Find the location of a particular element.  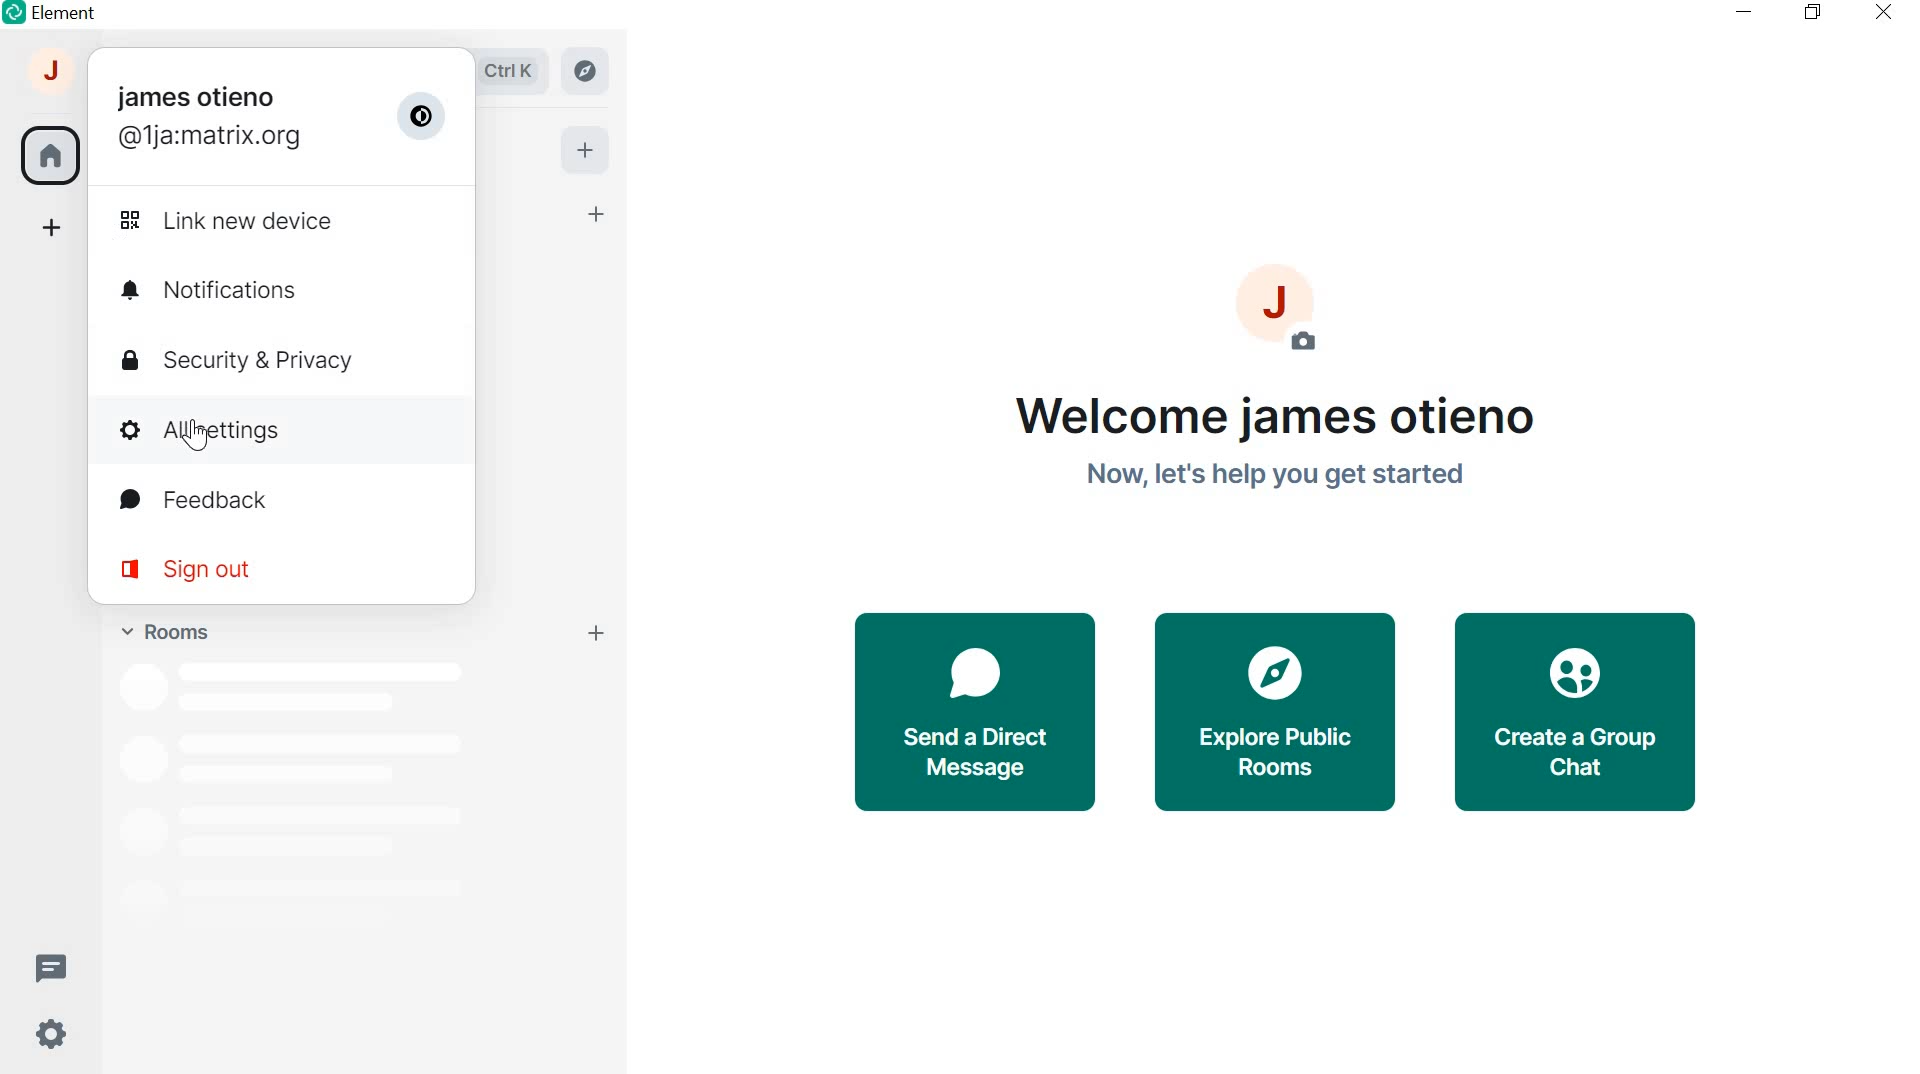

SEND A DIRECT MESSAGE is located at coordinates (973, 710).